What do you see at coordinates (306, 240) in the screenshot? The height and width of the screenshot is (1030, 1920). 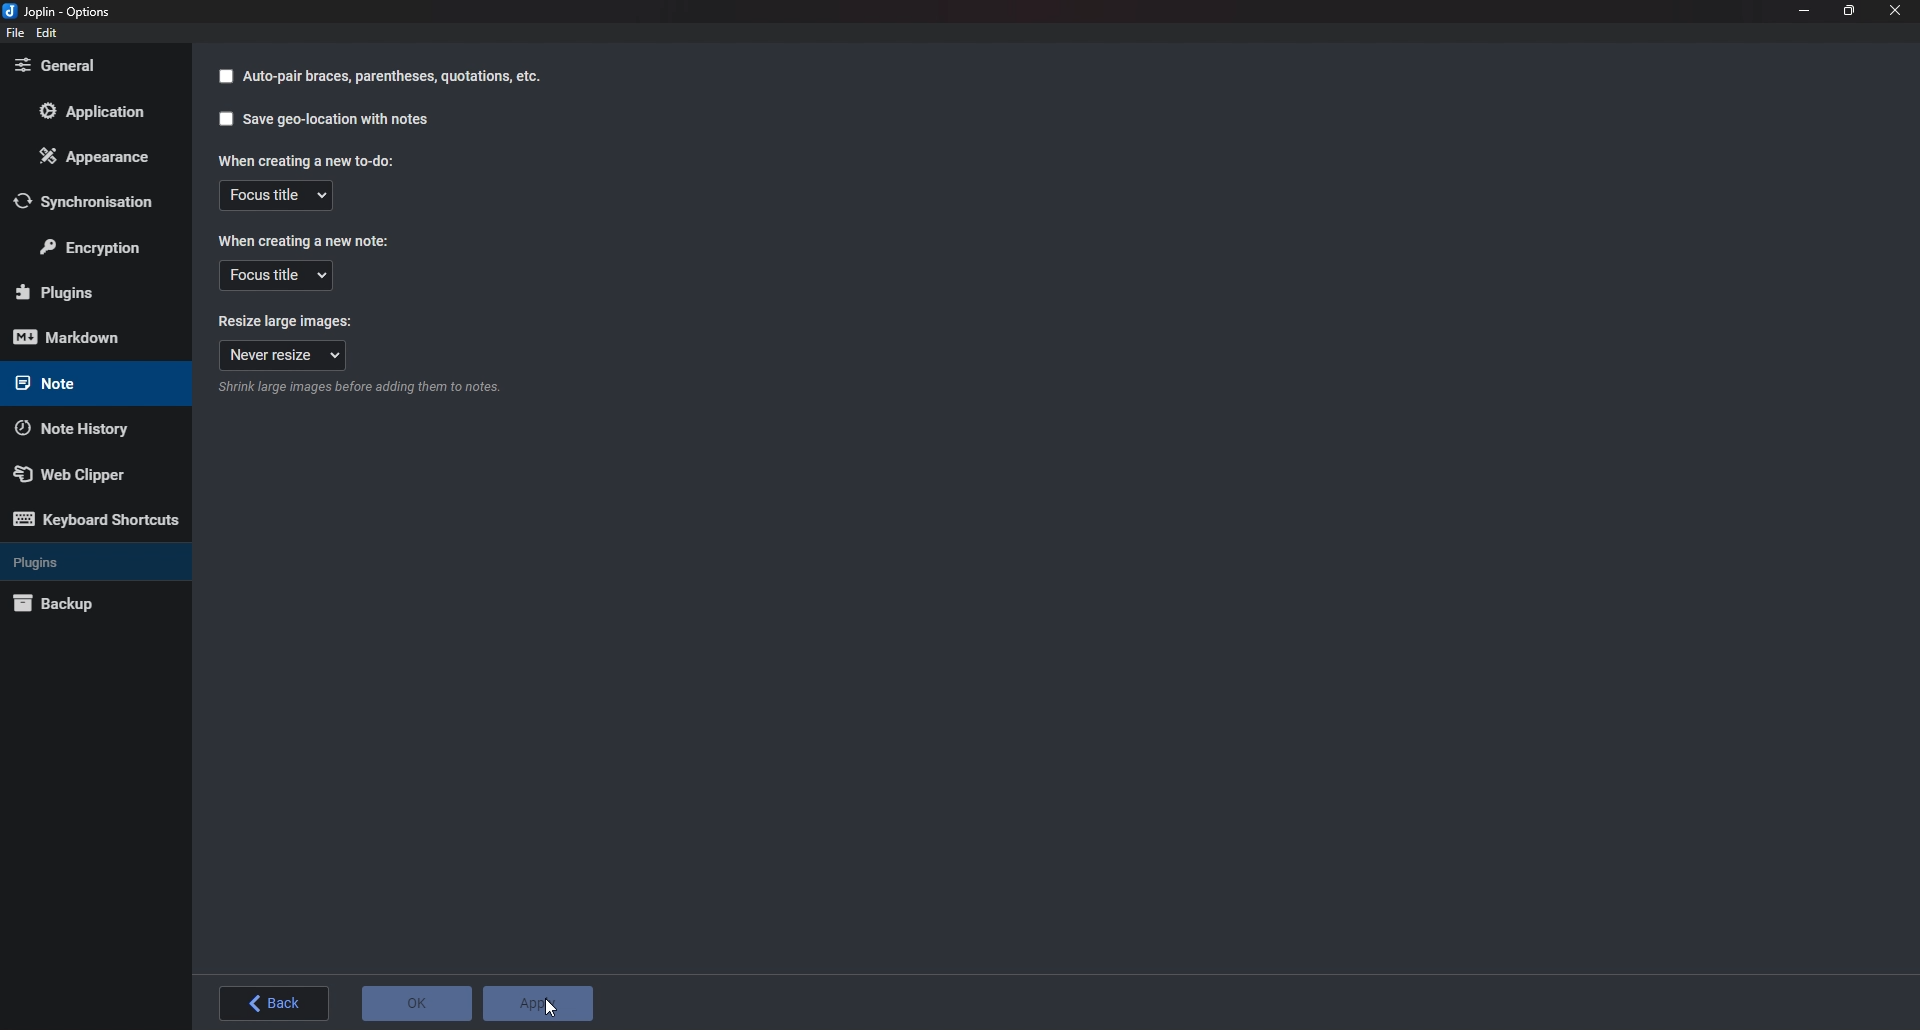 I see `When creating a new note` at bounding box center [306, 240].